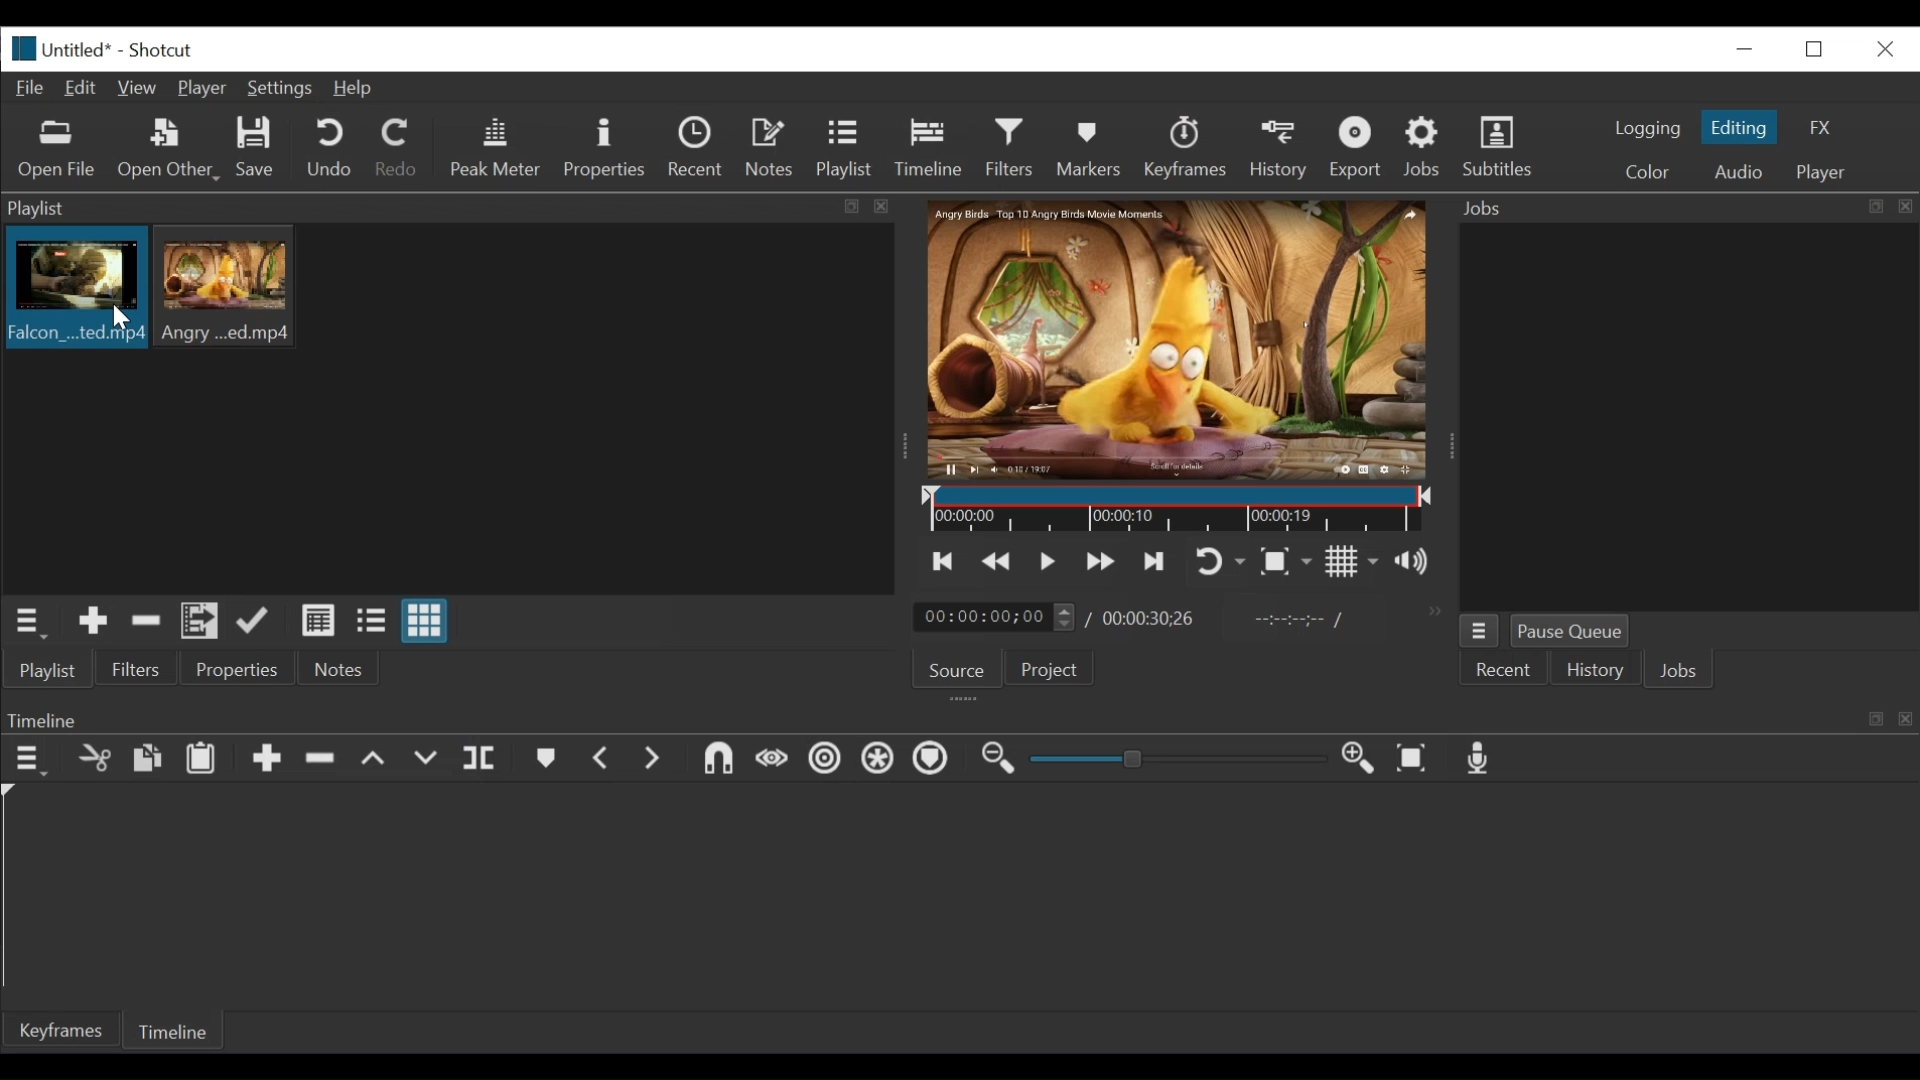  Describe the element at coordinates (1595, 673) in the screenshot. I see `History` at that location.